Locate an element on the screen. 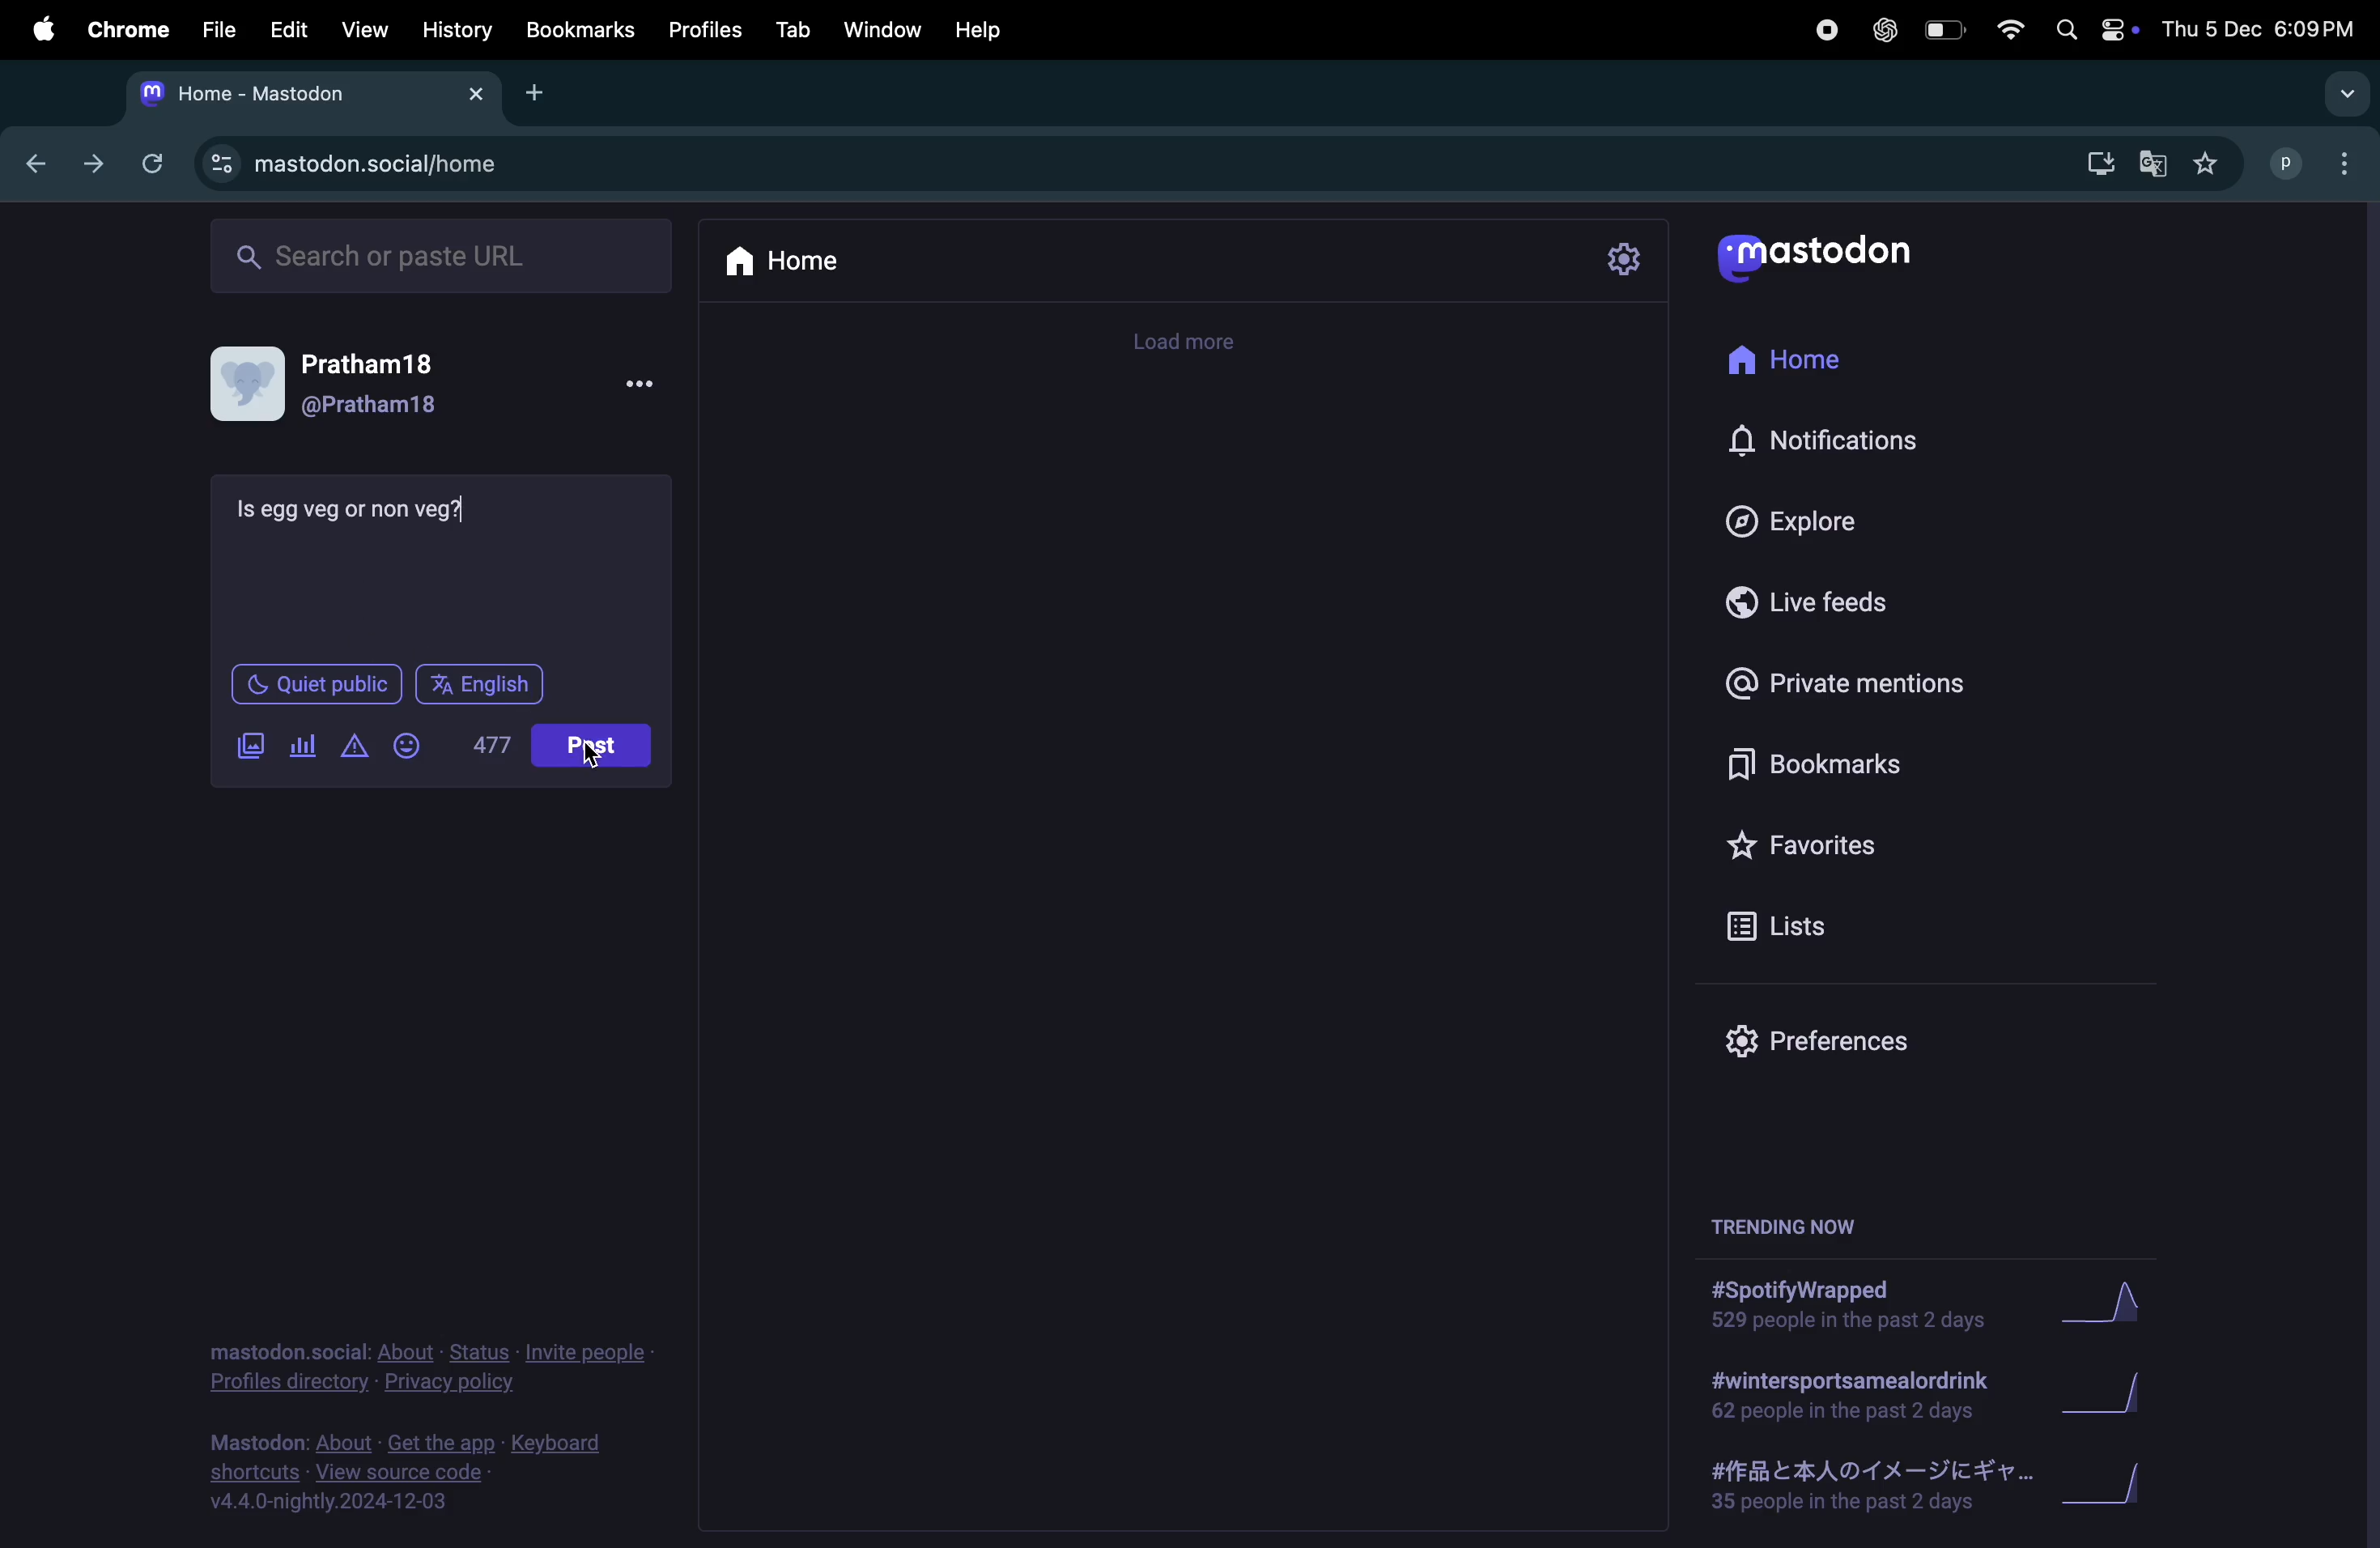 This screenshot has width=2380, height=1548. Live feeds is located at coordinates (1815, 600).